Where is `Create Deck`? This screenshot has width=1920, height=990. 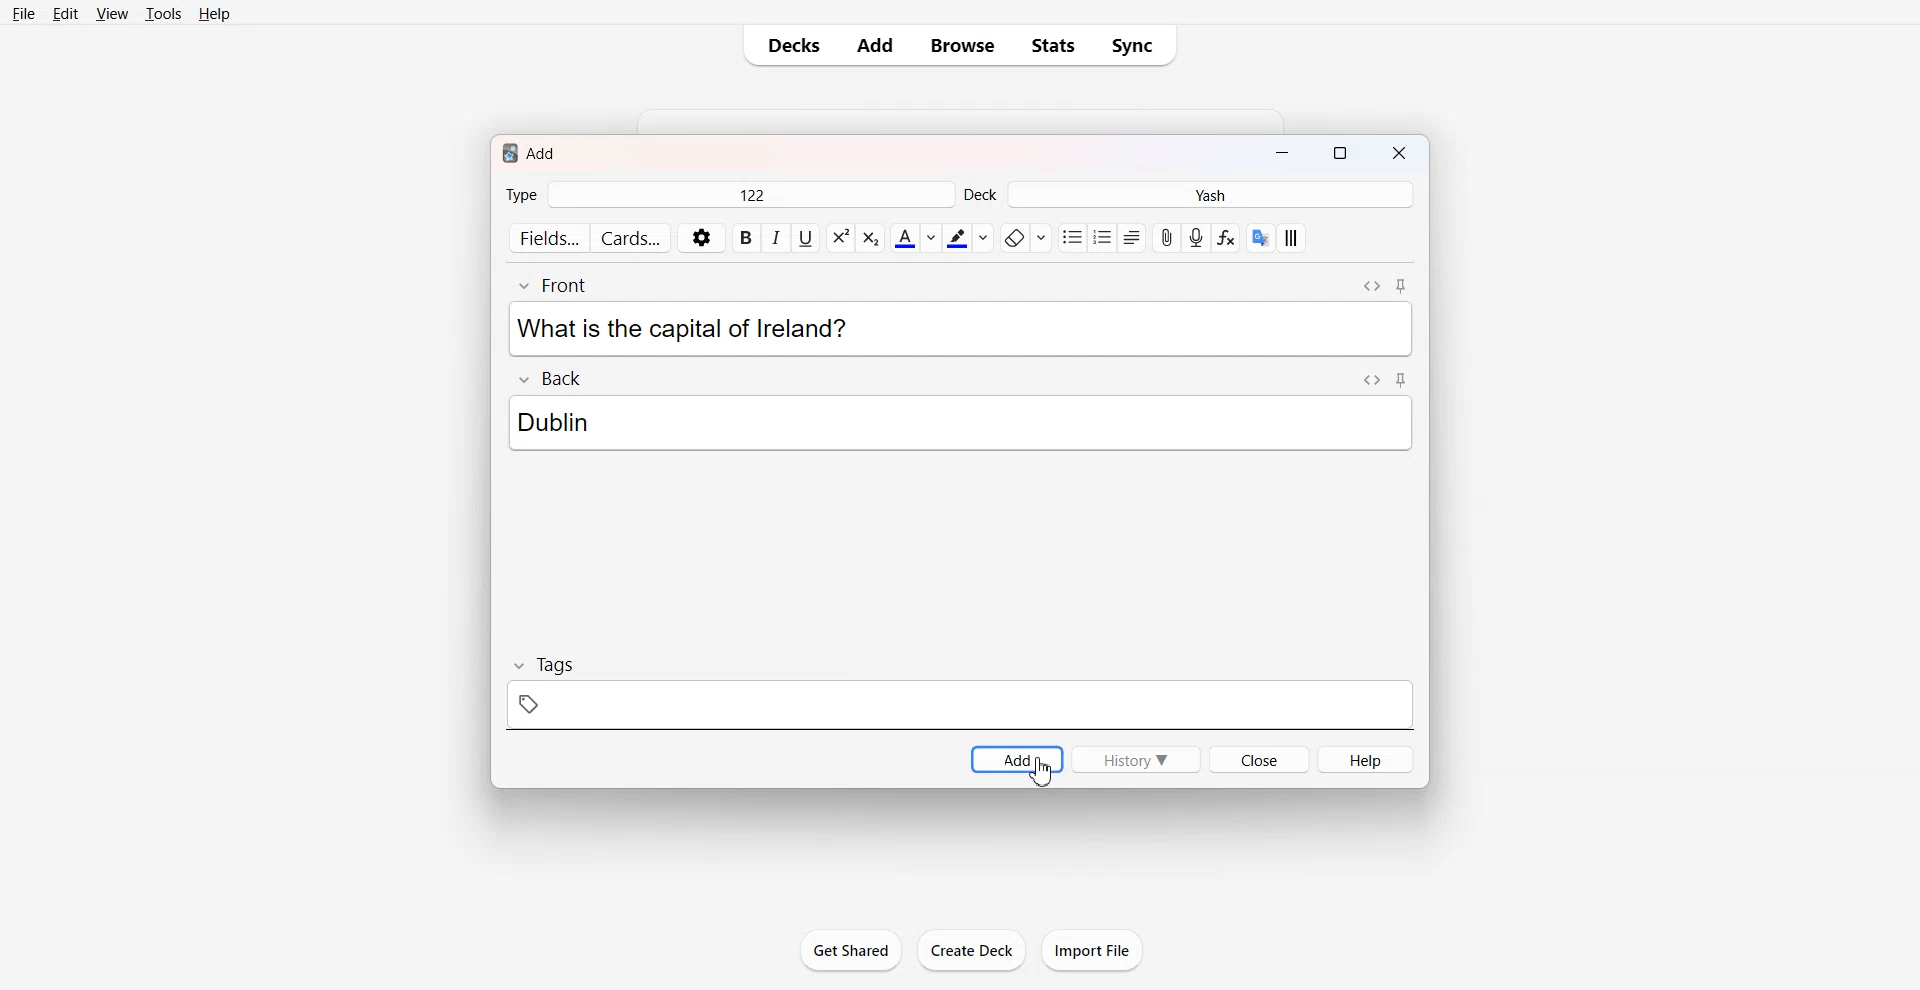
Create Deck is located at coordinates (971, 950).